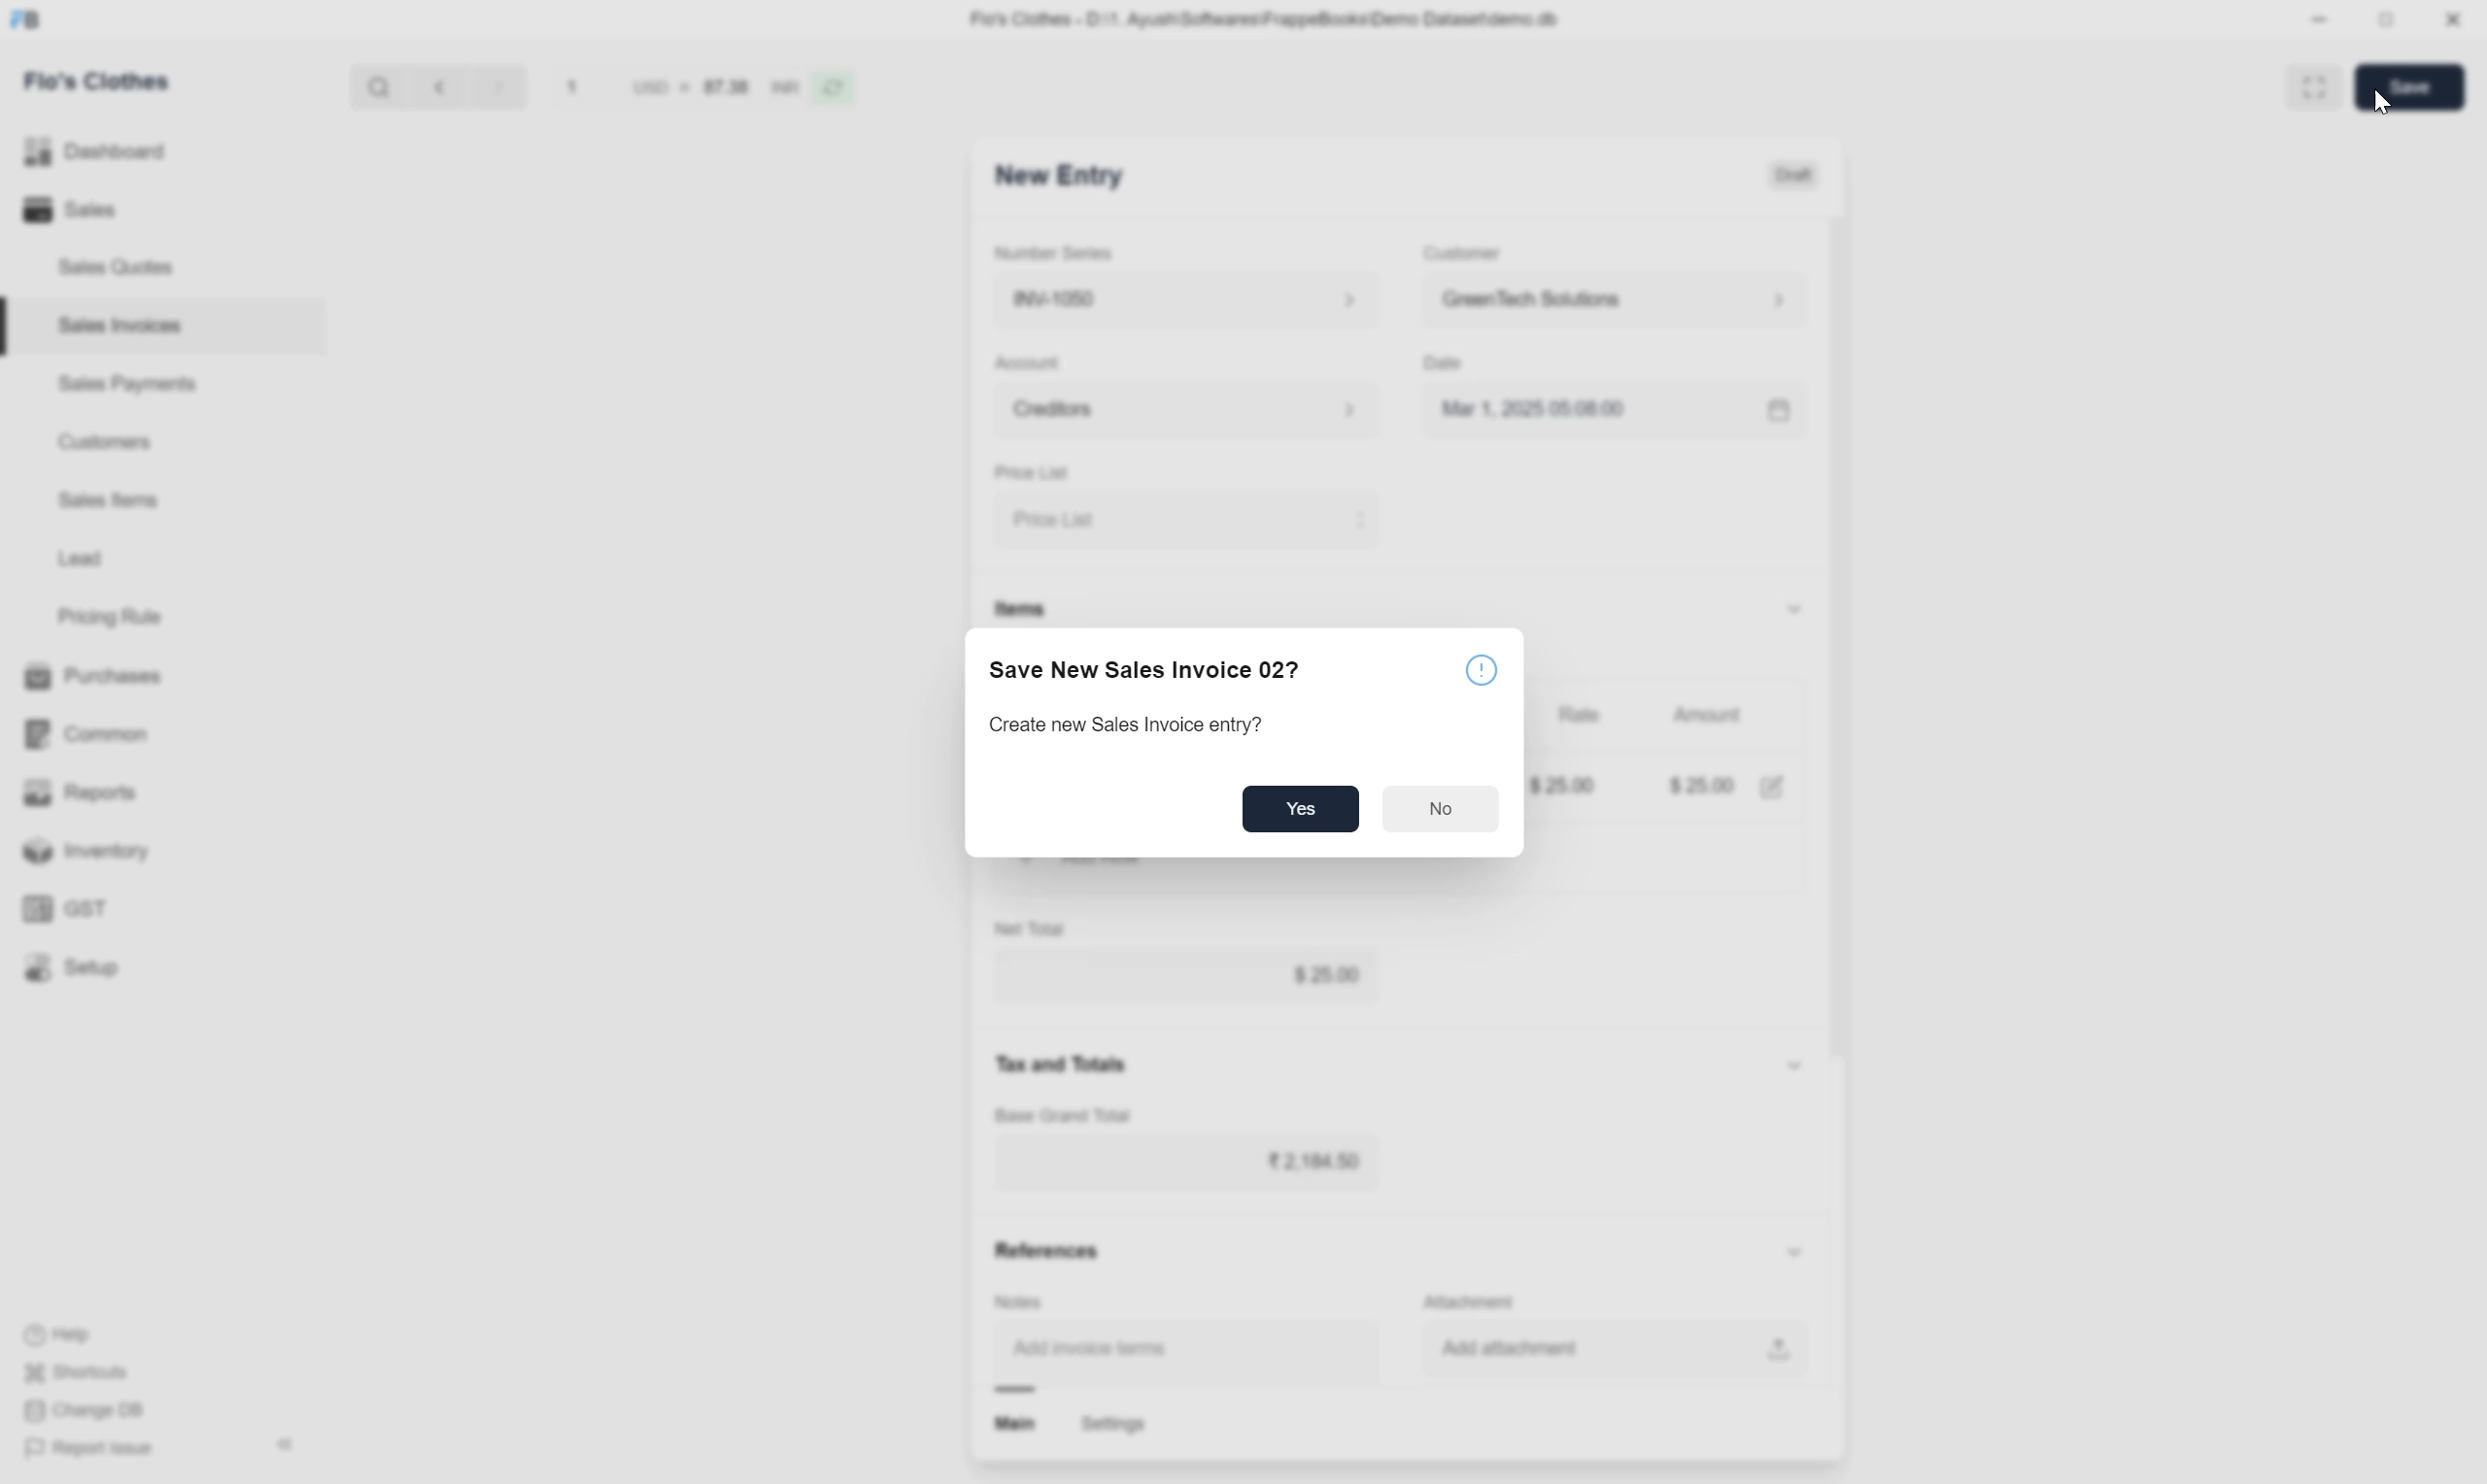  What do you see at coordinates (1077, 1063) in the screenshot?
I see `tax and totals` at bounding box center [1077, 1063].